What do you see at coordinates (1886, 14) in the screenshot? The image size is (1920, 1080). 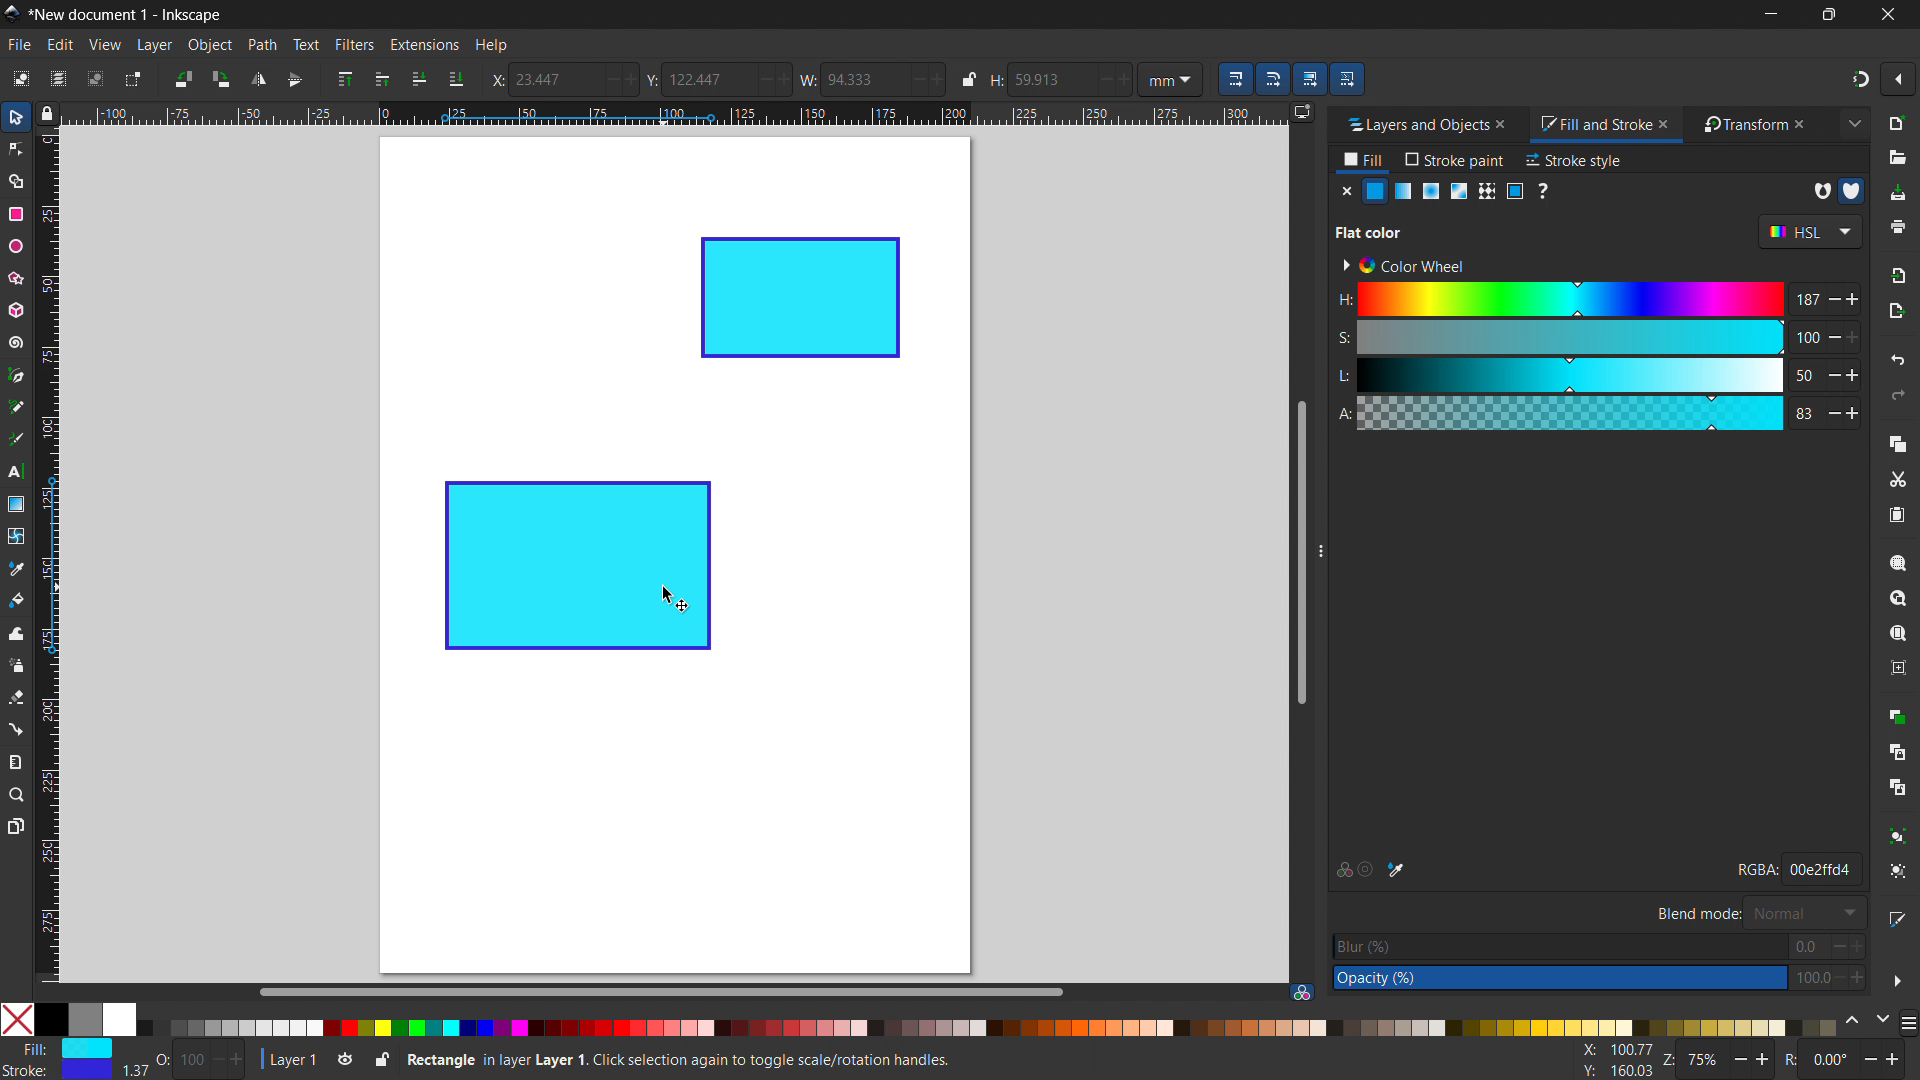 I see `close` at bounding box center [1886, 14].